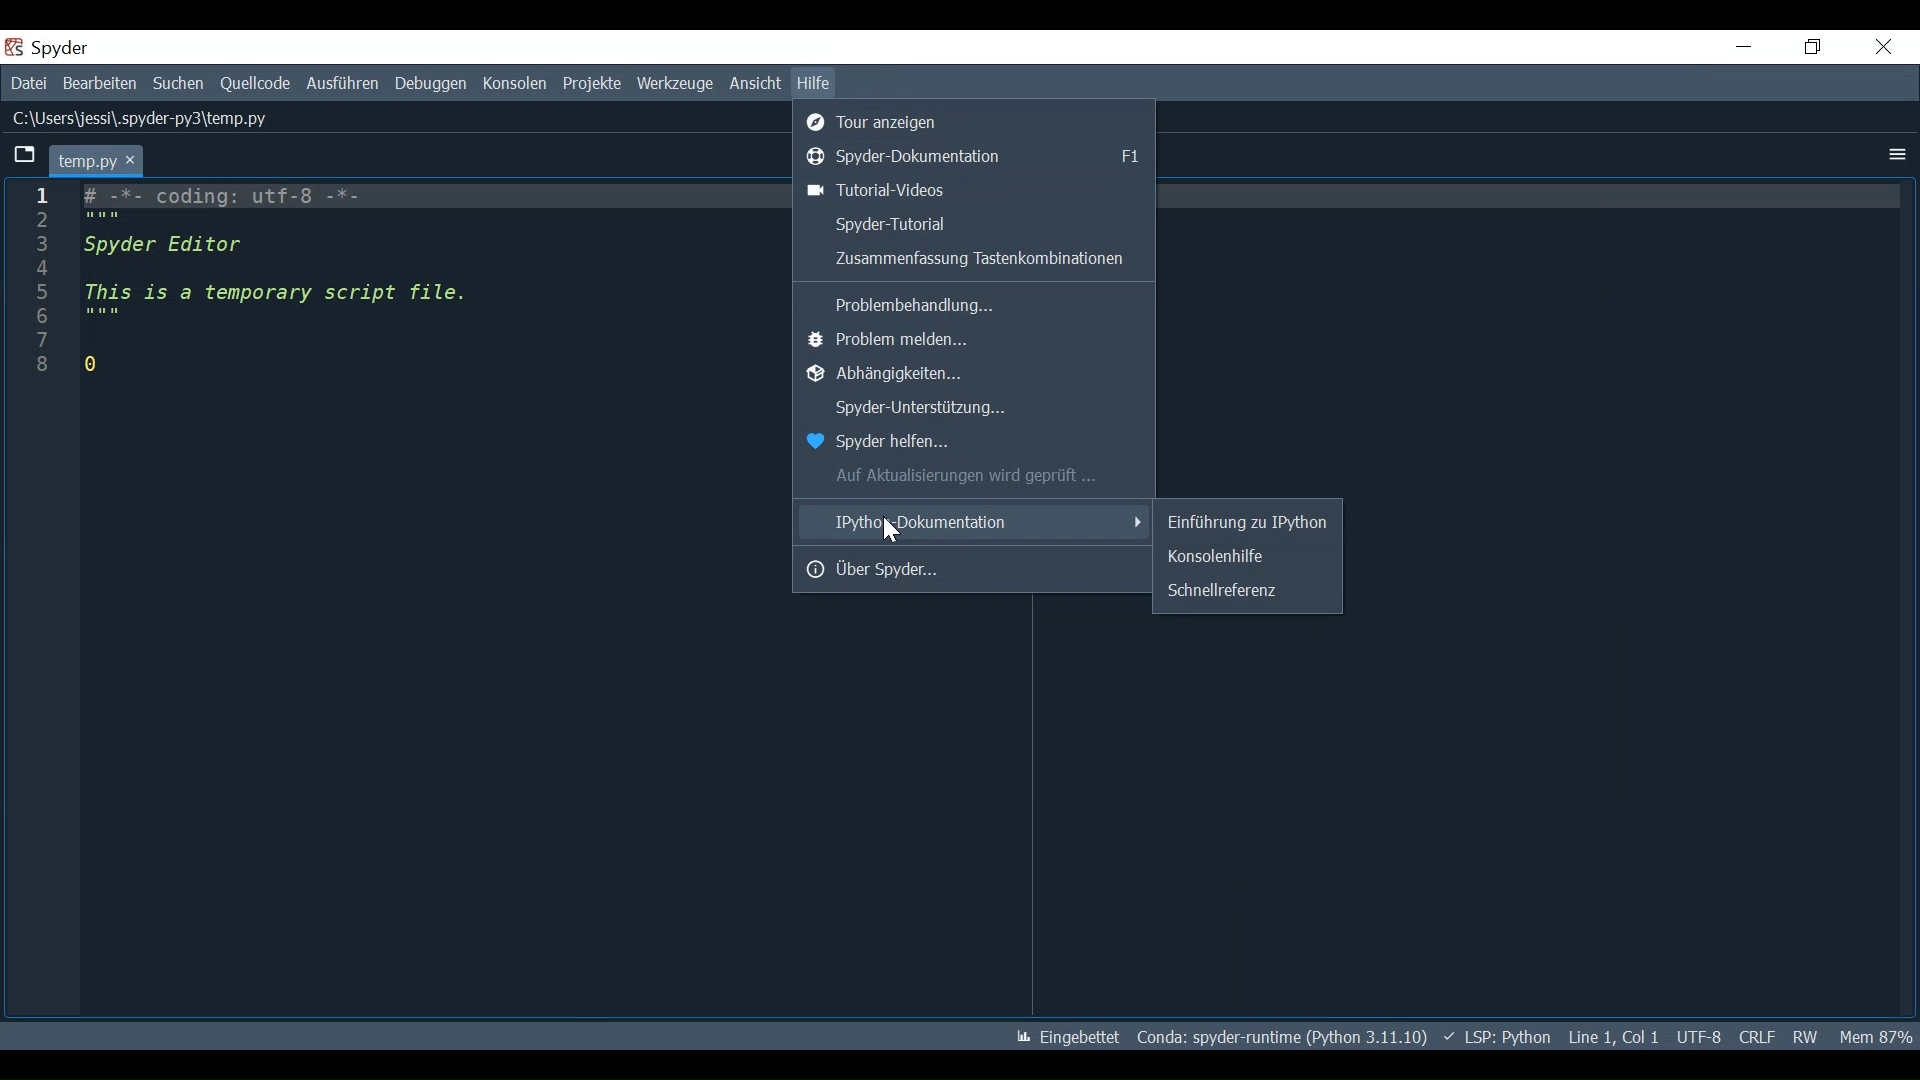  Describe the element at coordinates (1885, 47) in the screenshot. I see `Close` at that location.